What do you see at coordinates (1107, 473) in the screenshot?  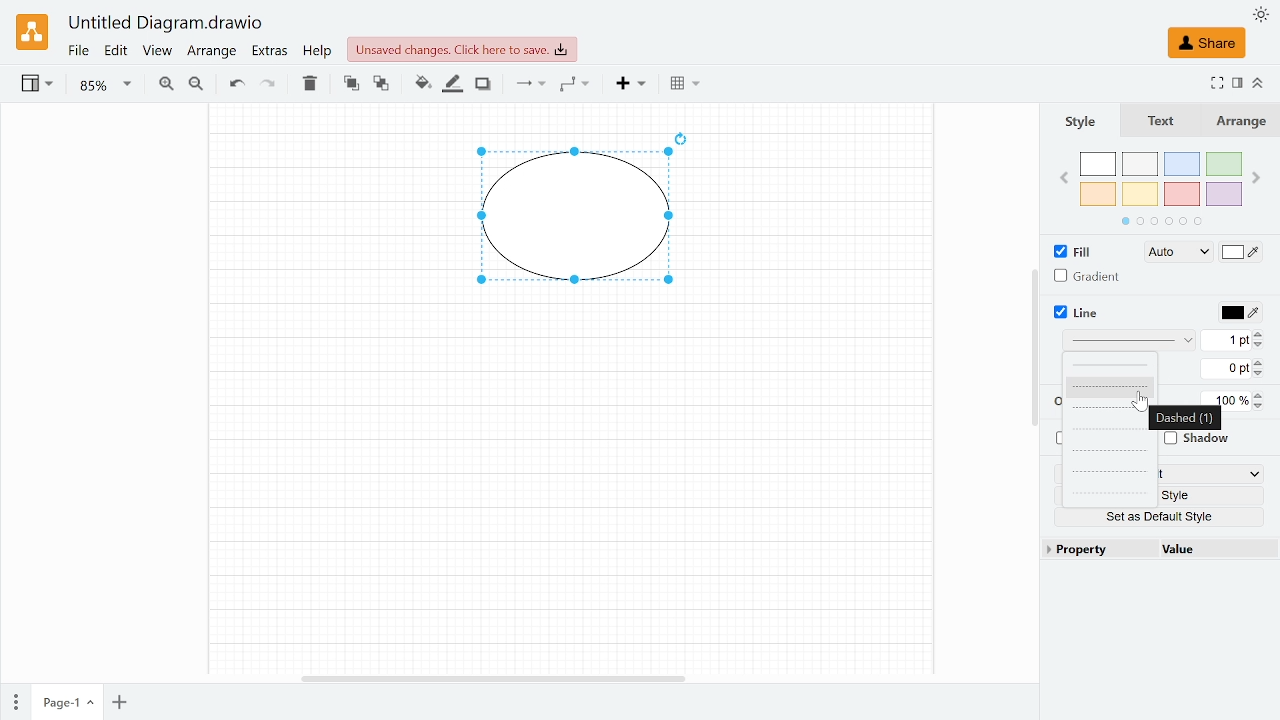 I see `dotted  2` at bounding box center [1107, 473].